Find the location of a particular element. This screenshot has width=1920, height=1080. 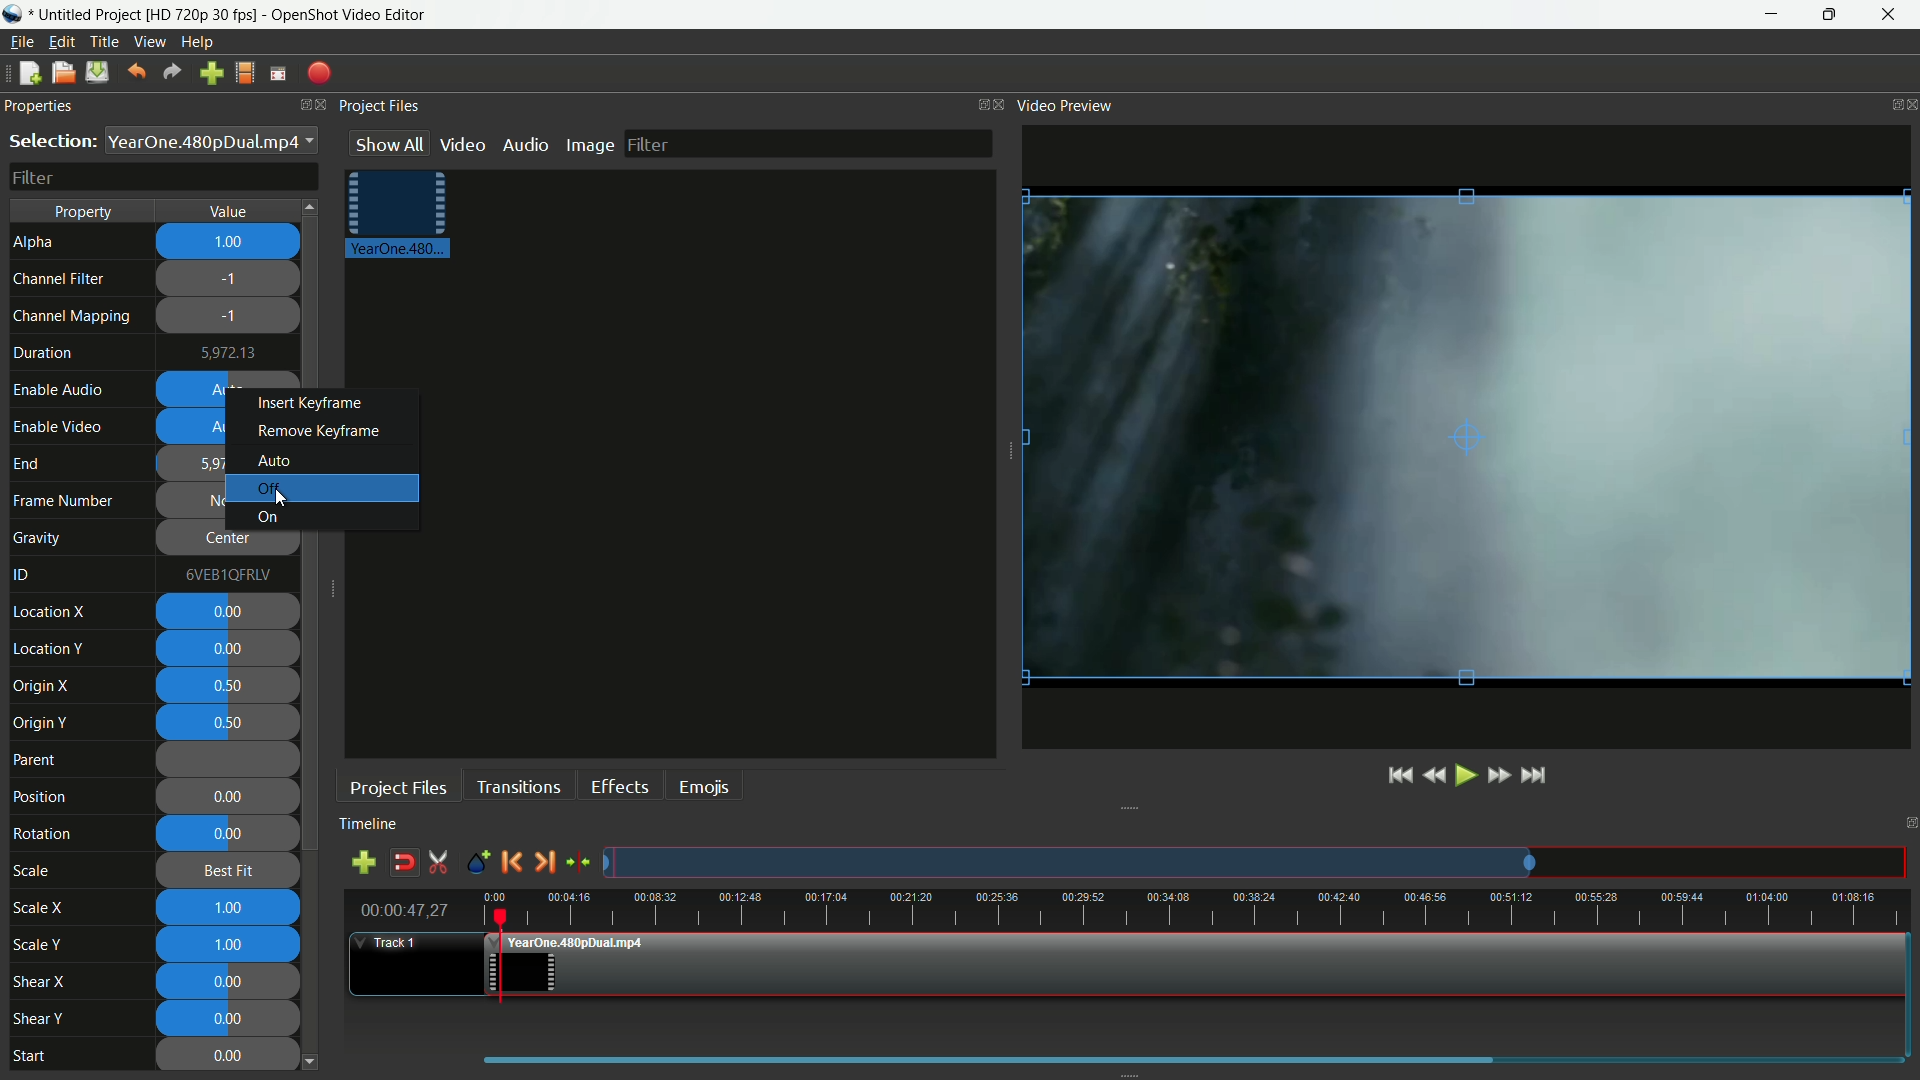

channel filter is located at coordinates (58, 278).